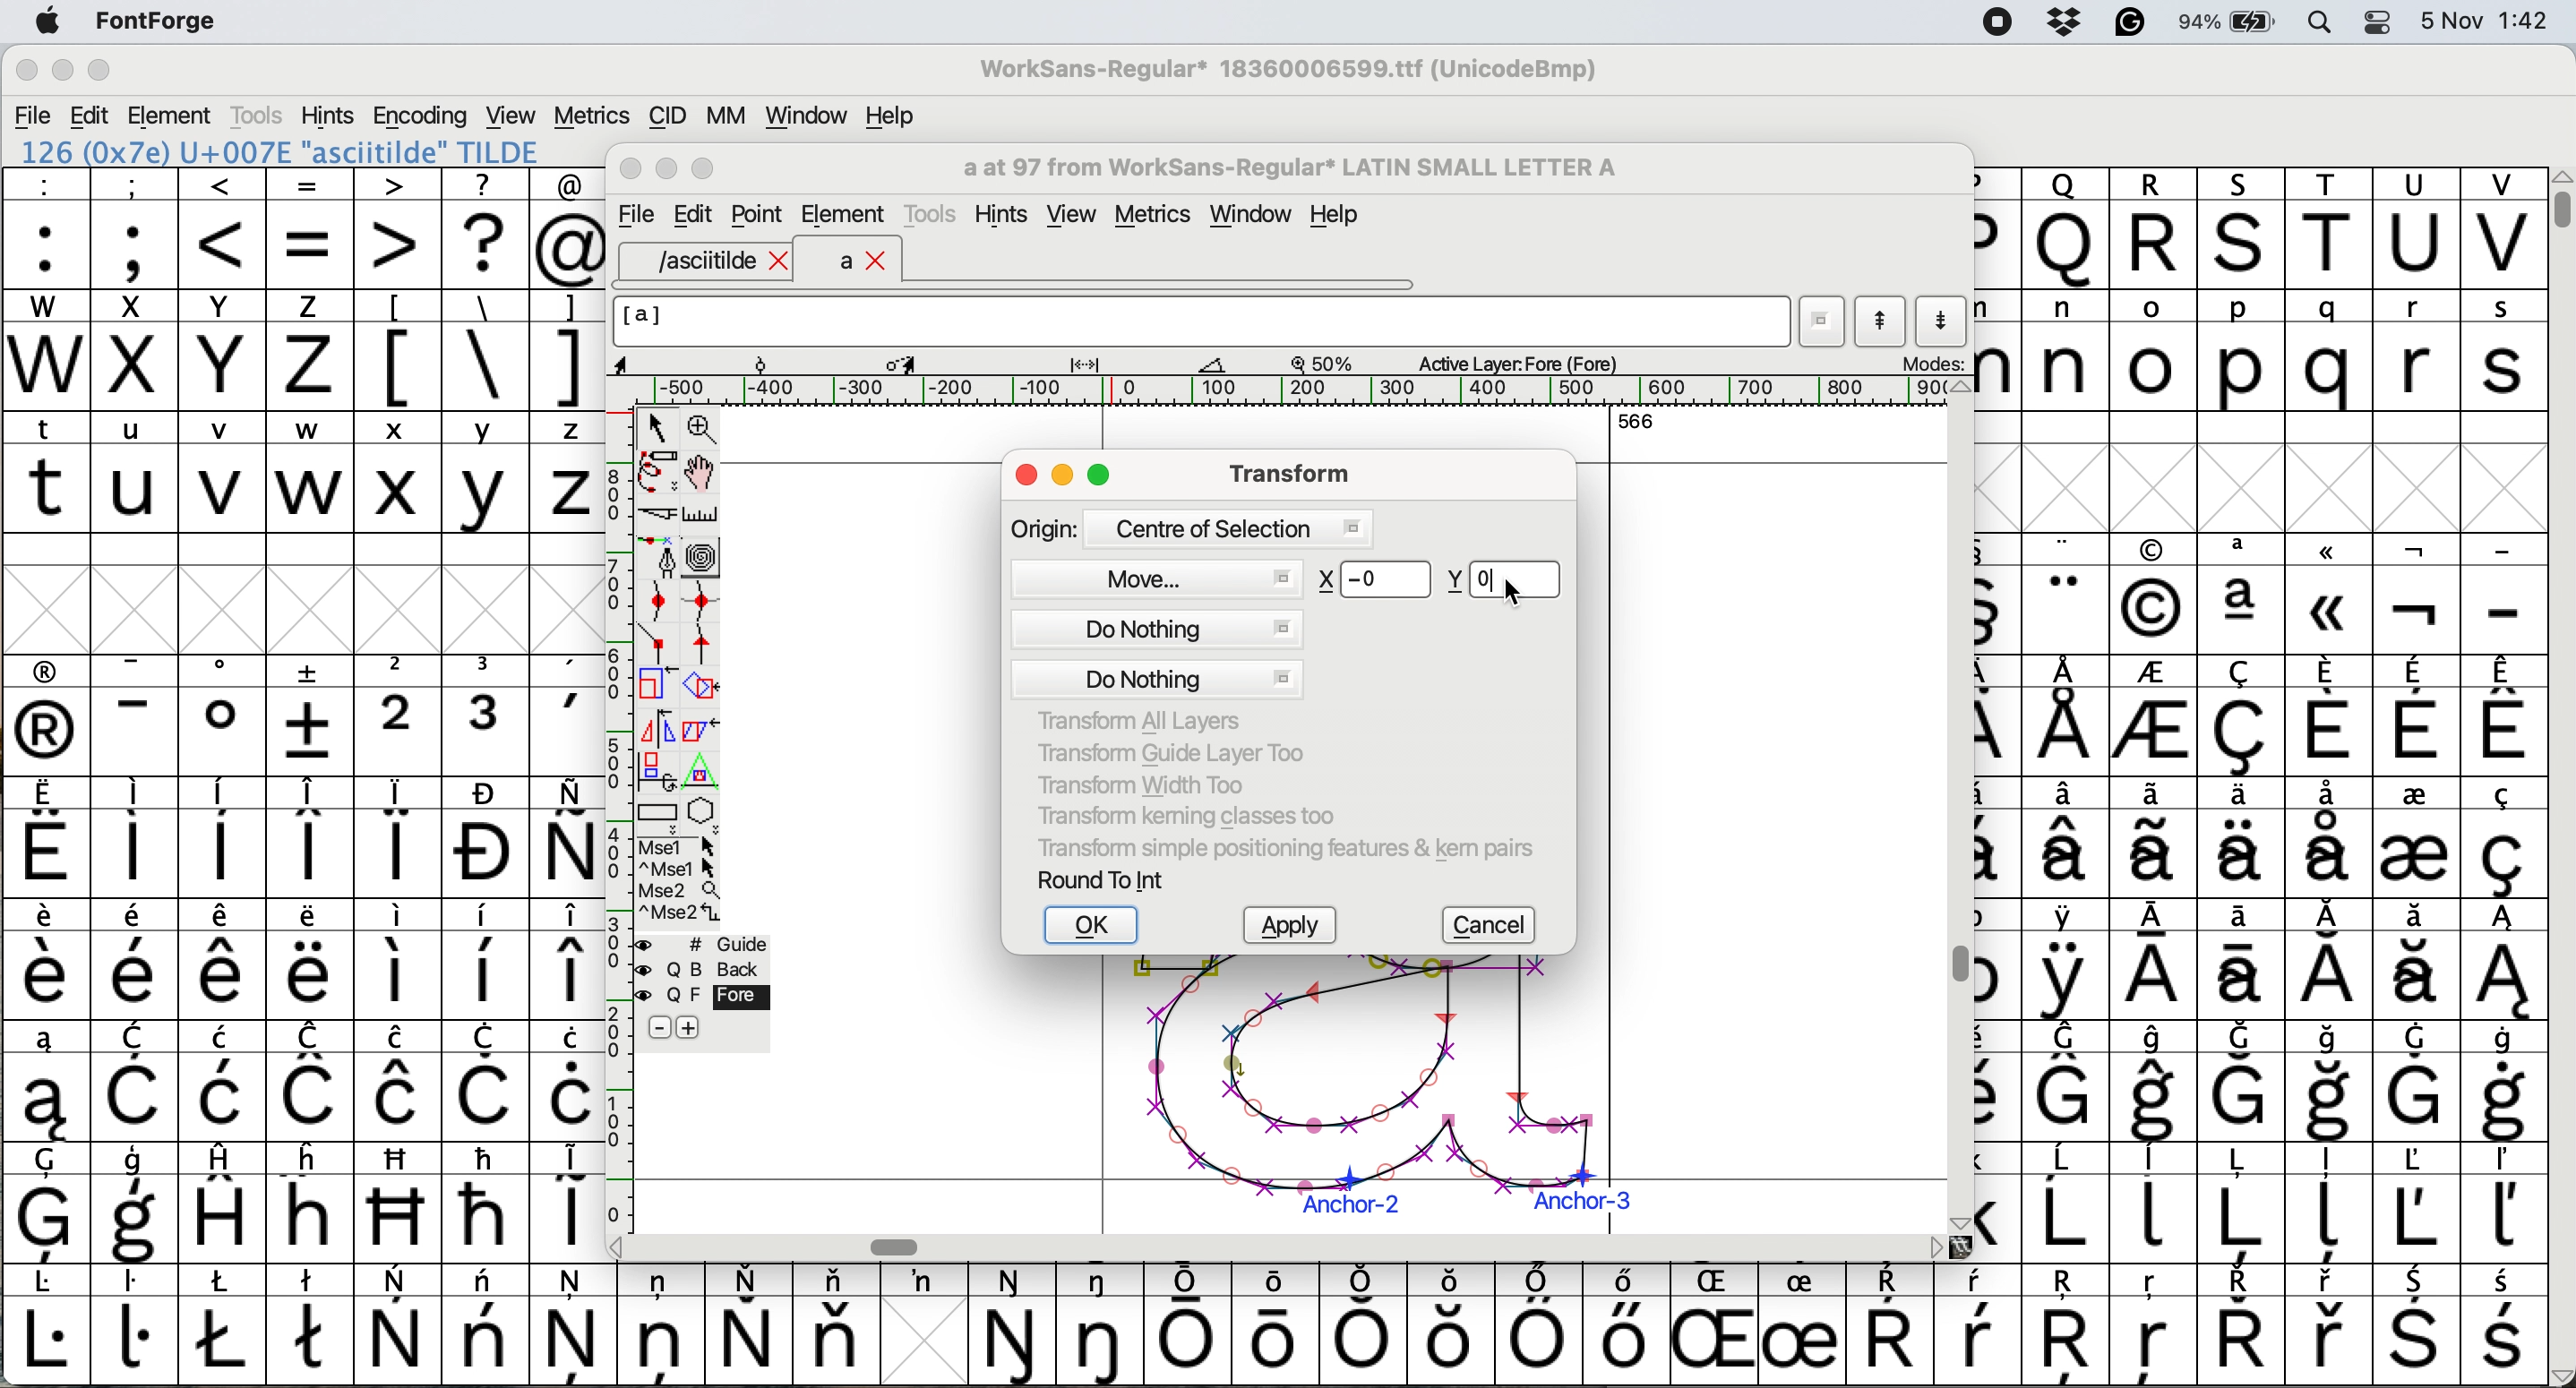 The image size is (2576, 1388). I want to click on modes, so click(1931, 362).